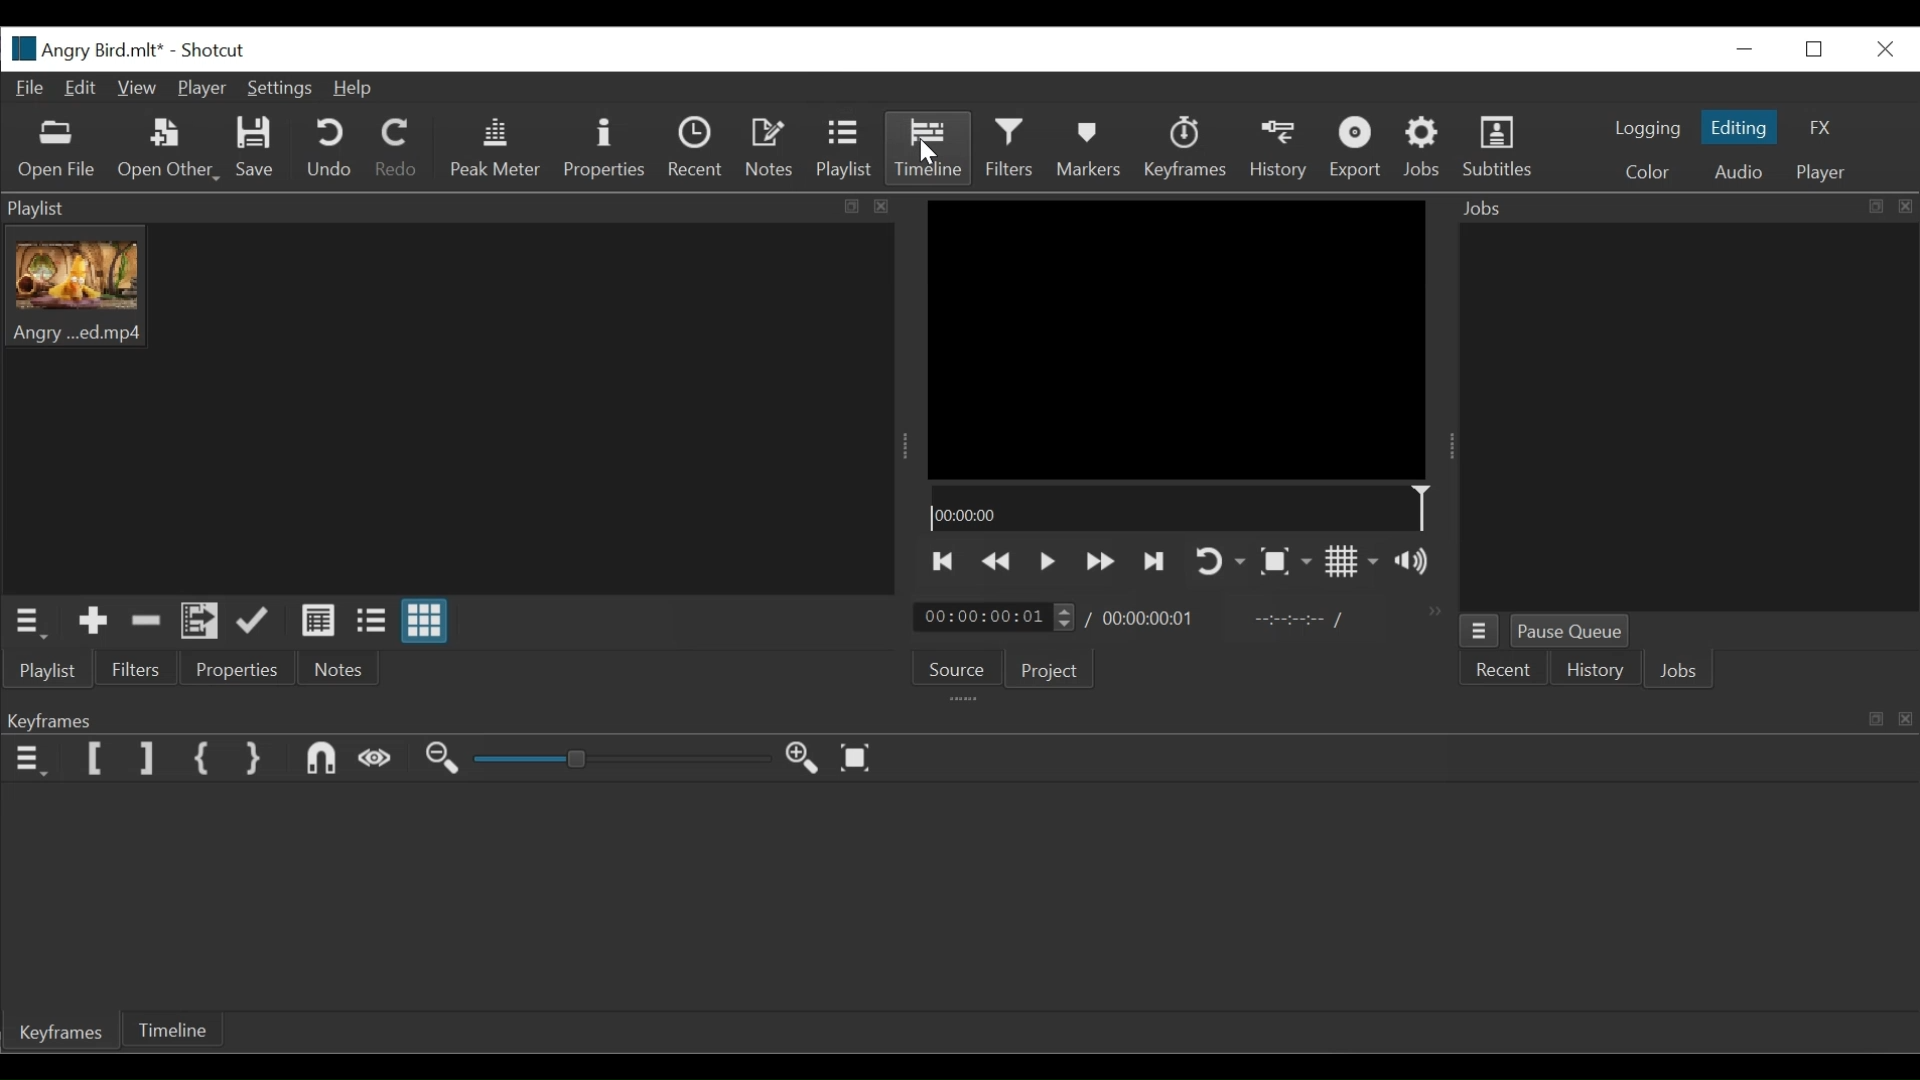  I want to click on Timeline, so click(175, 1029).